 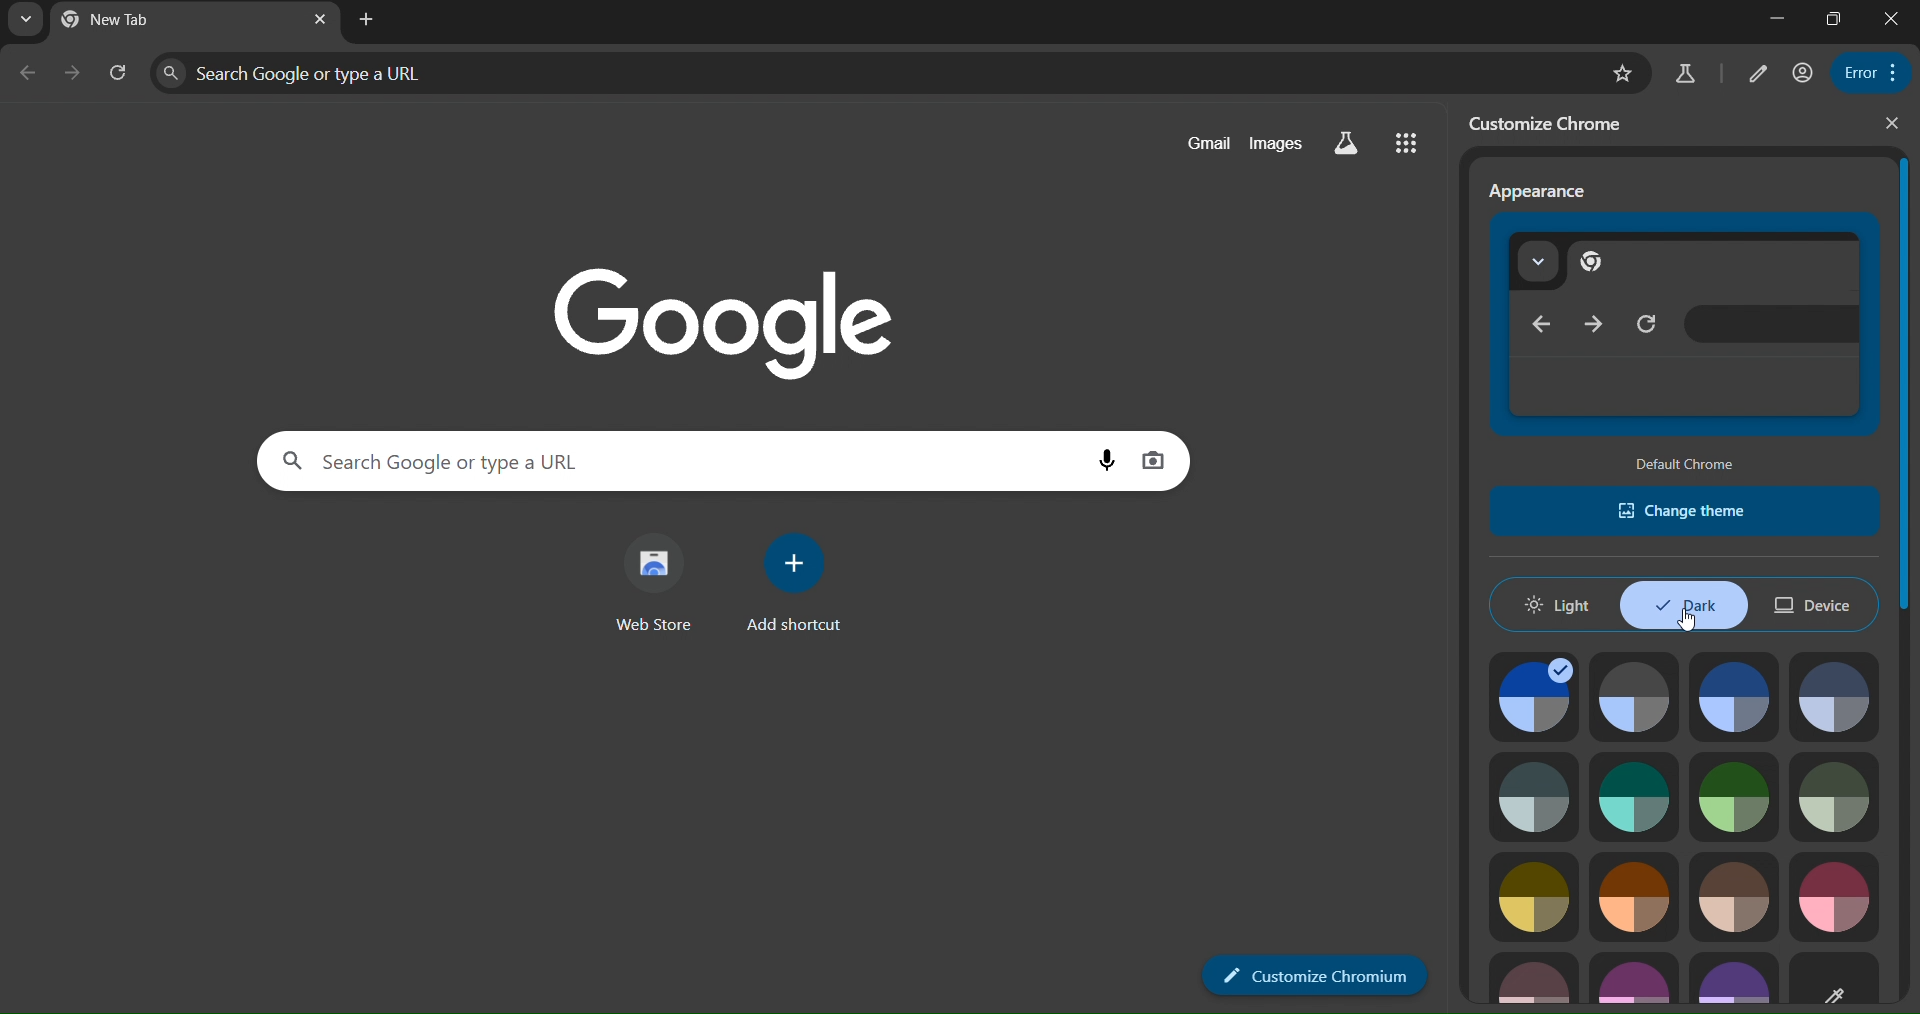 I want to click on search labs, so click(x=1346, y=140).